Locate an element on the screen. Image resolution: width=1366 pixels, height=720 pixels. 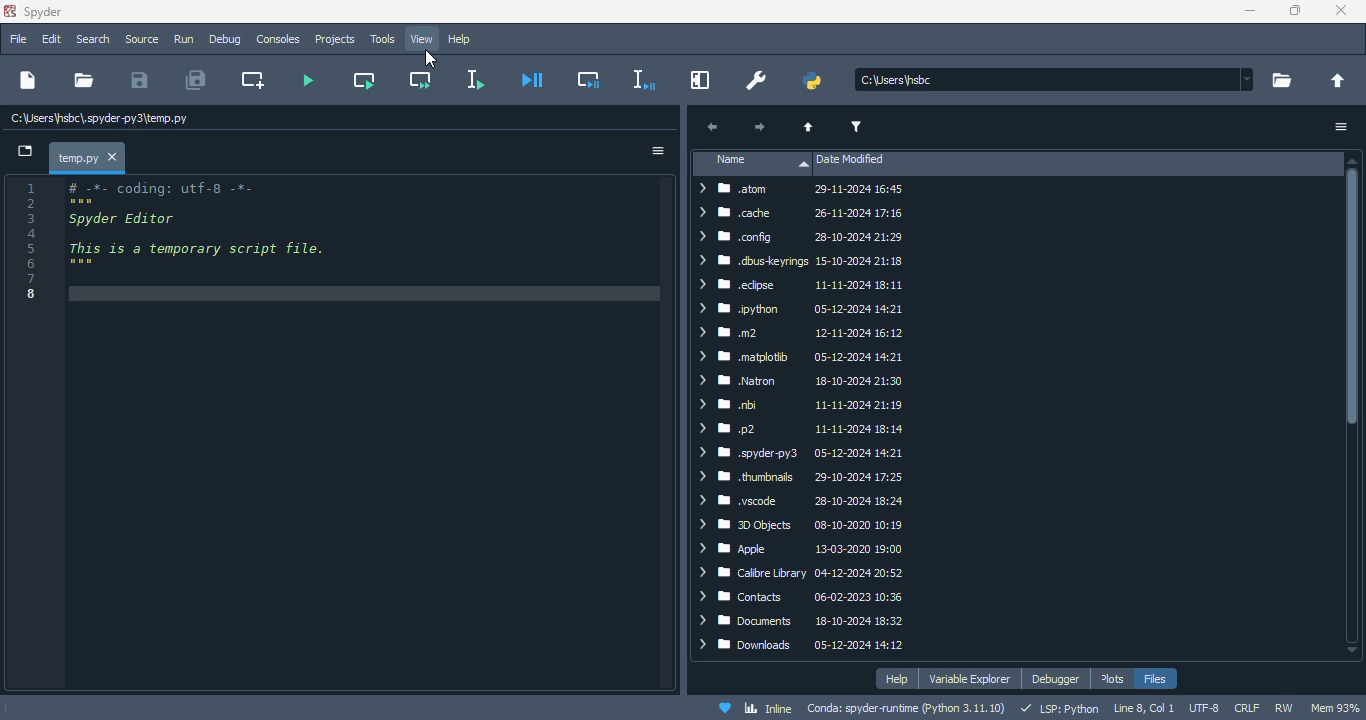
consoles is located at coordinates (277, 39).